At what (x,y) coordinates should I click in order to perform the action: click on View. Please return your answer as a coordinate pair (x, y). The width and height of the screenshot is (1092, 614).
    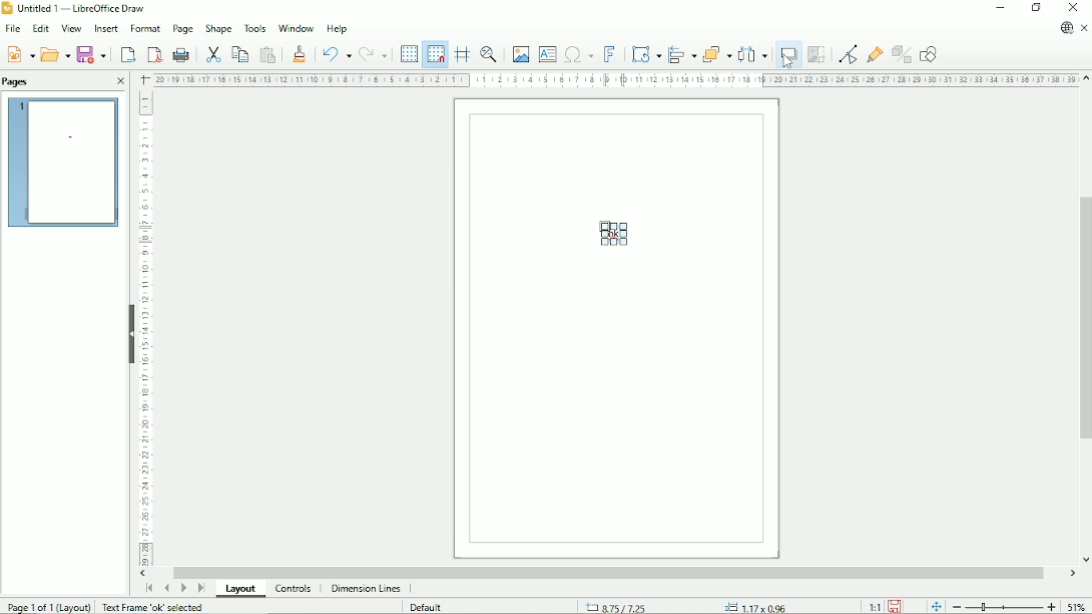
    Looking at the image, I should click on (69, 28).